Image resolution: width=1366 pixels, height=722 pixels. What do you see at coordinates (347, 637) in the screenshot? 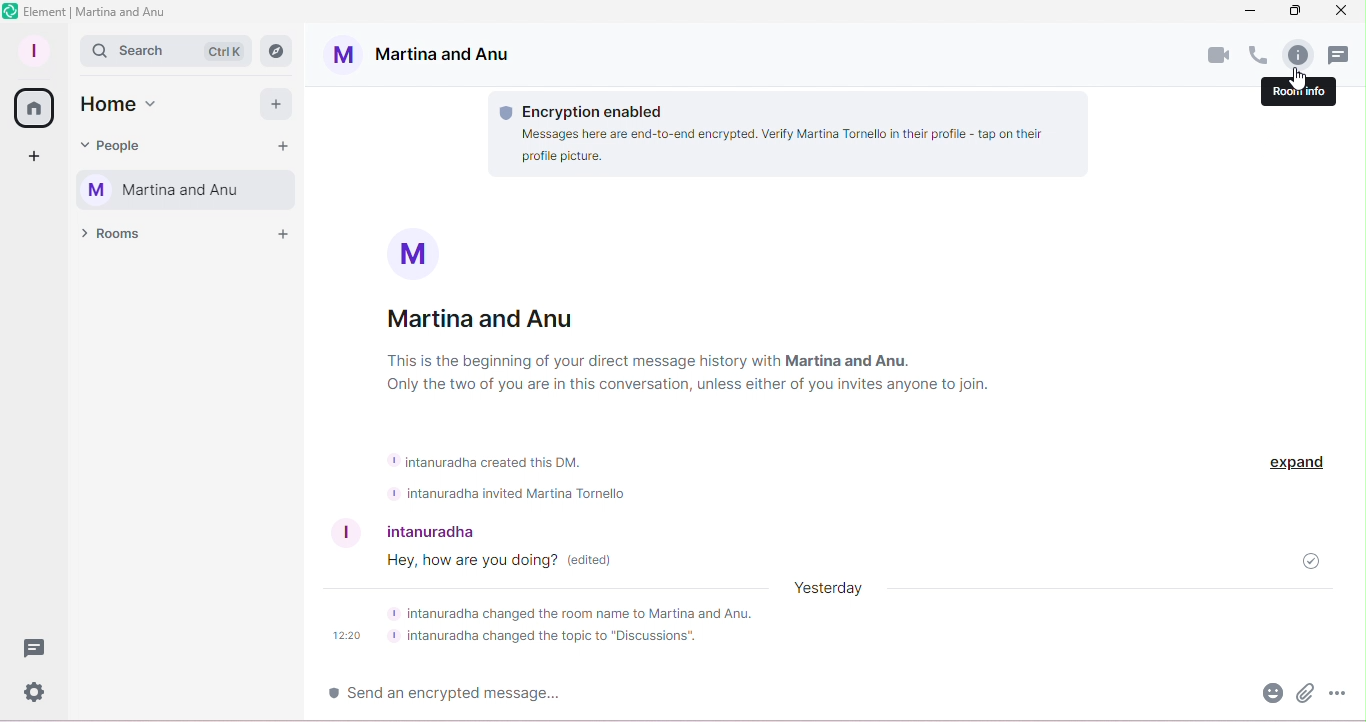
I see `12:20` at bounding box center [347, 637].